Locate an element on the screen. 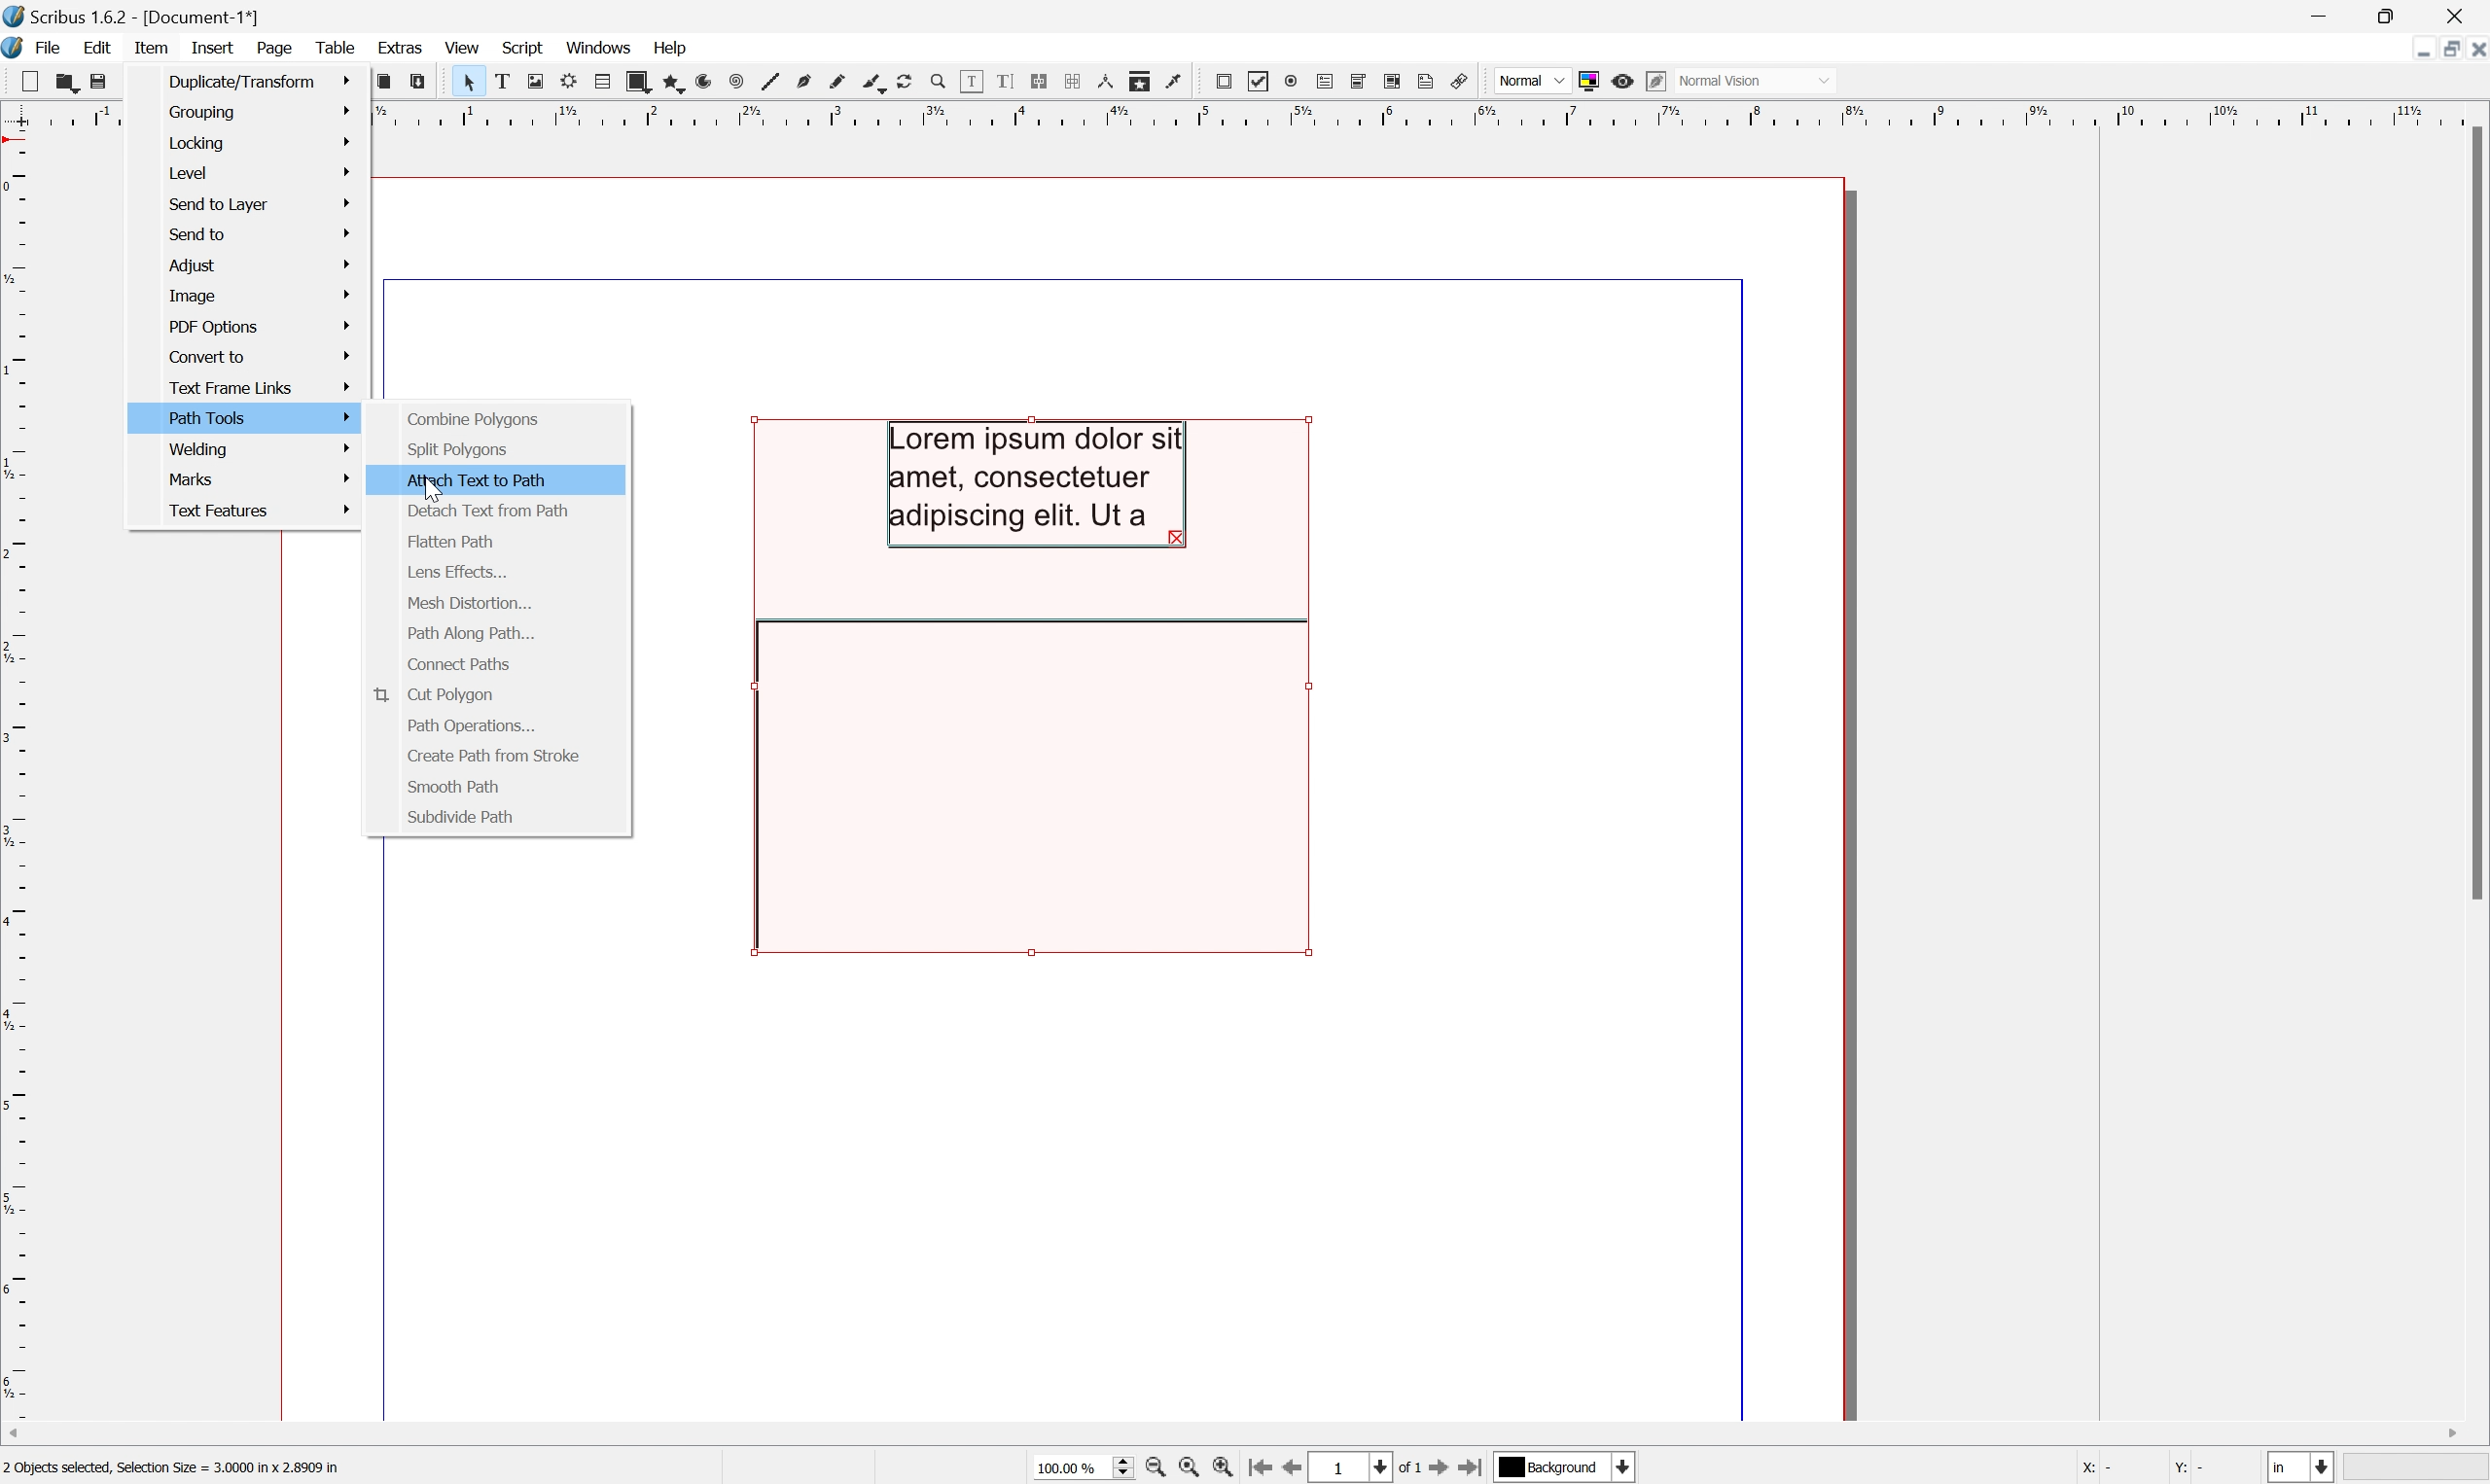  PDF combo box is located at coordinates (1356, 78).